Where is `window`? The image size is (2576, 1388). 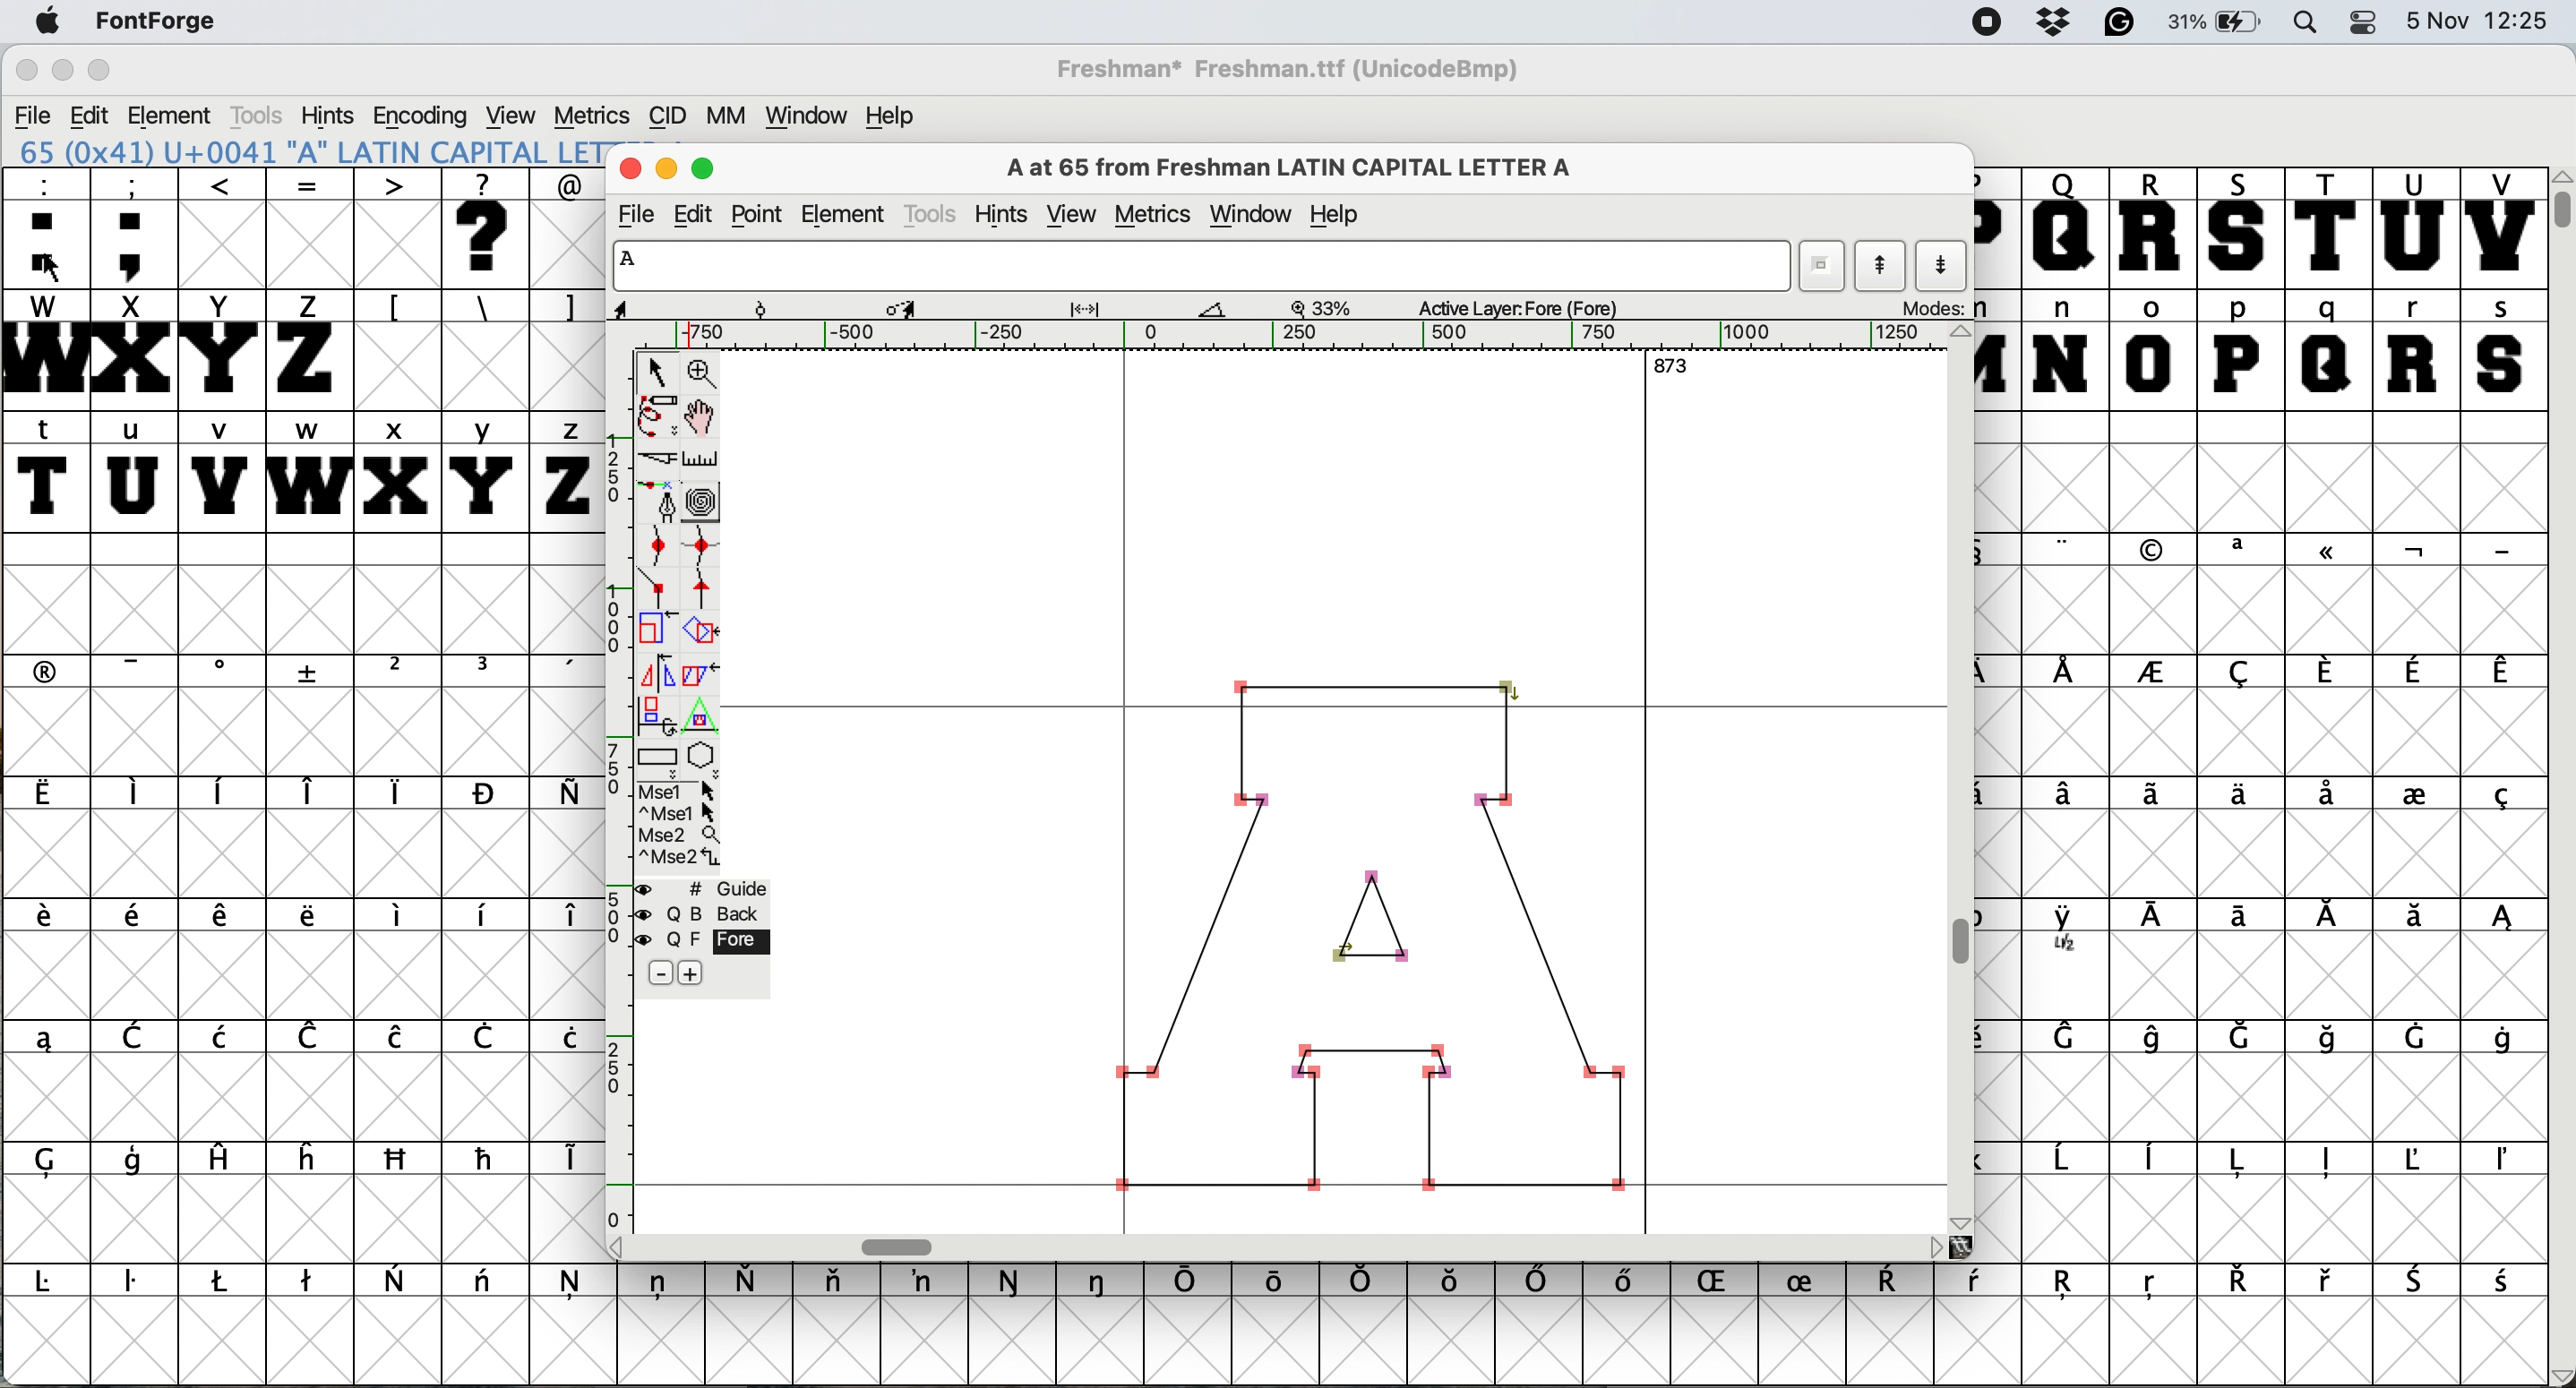
window is located at coordinates (1252, 213).